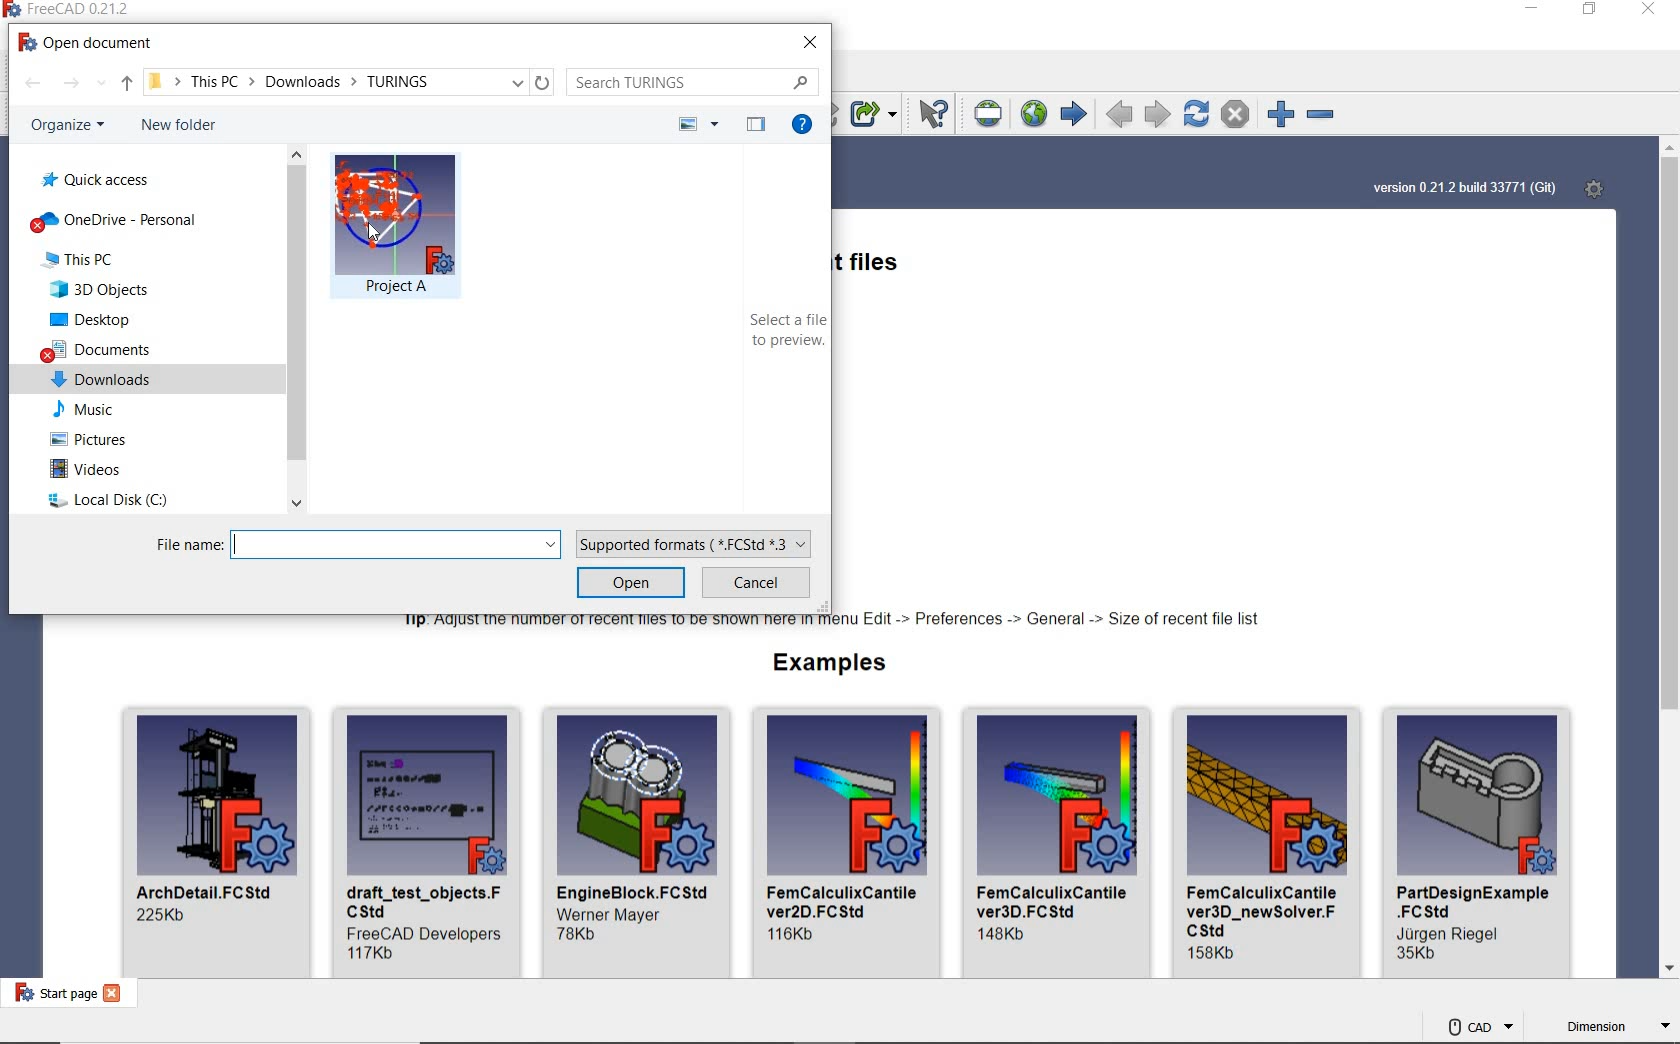  I want to click on desktop, so click(97, 319).